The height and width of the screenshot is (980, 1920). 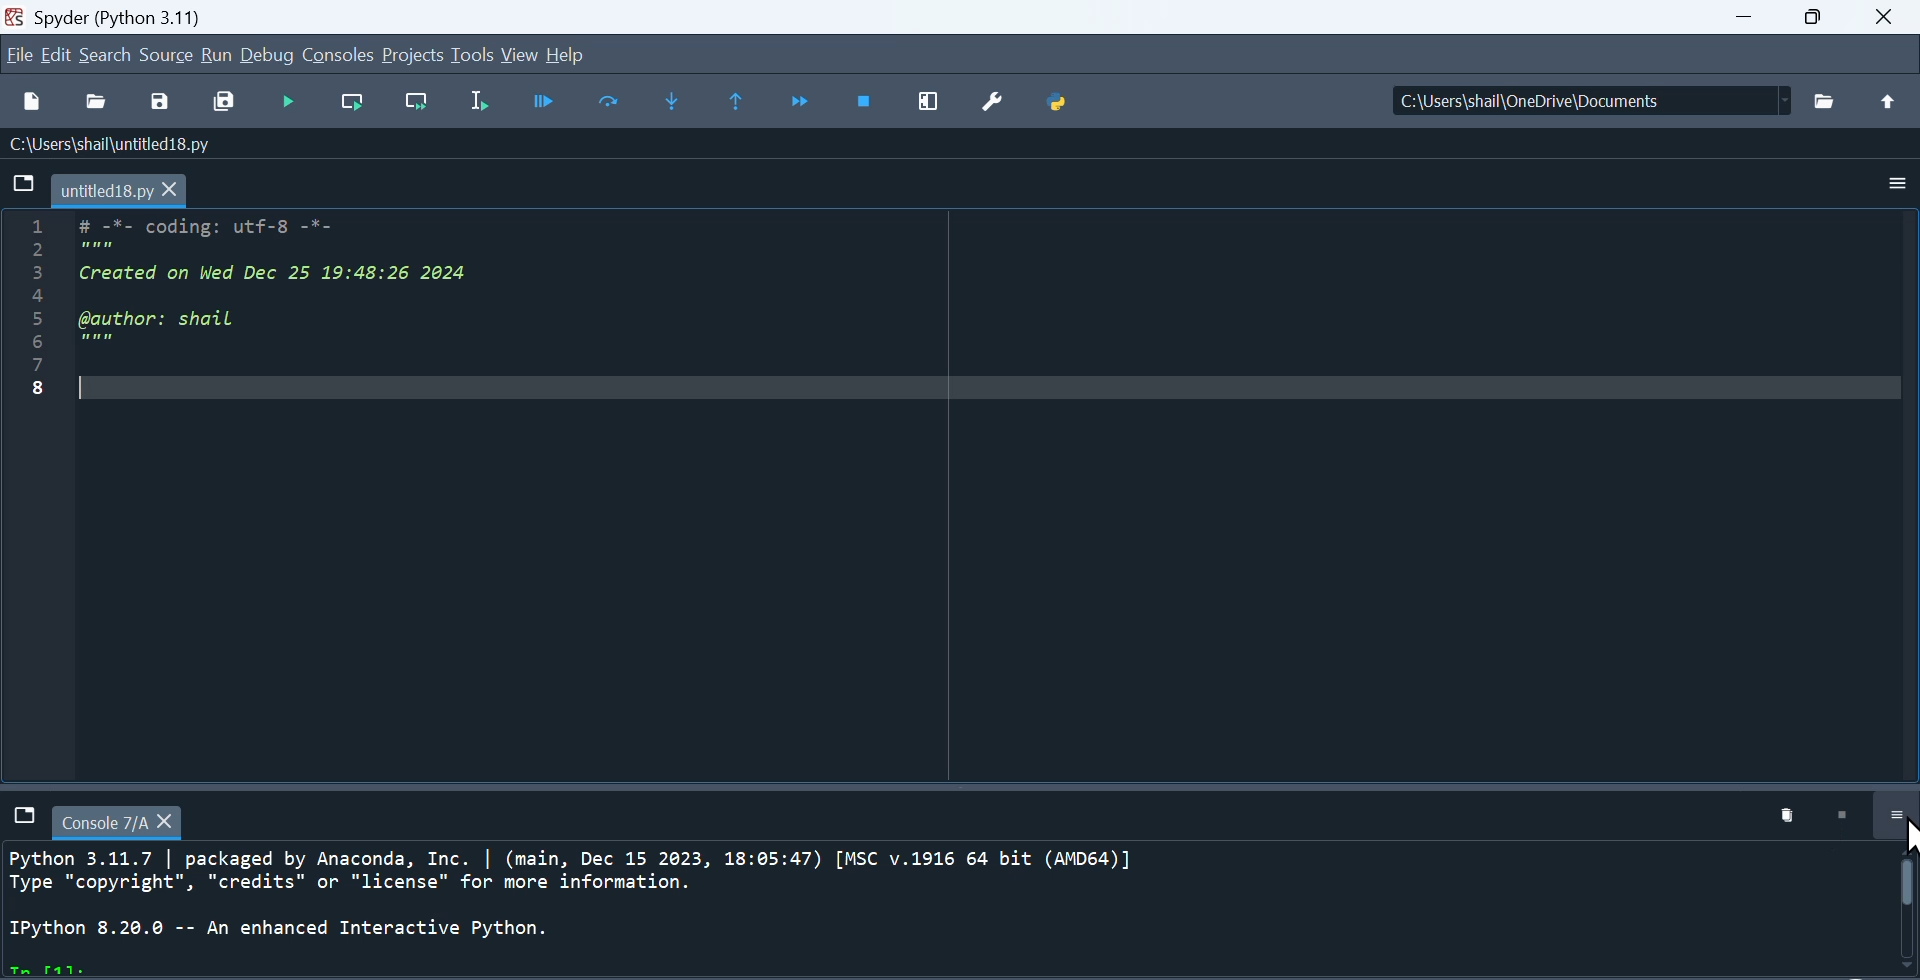 I want to click on python path manager, so click(x=1057, y=100).